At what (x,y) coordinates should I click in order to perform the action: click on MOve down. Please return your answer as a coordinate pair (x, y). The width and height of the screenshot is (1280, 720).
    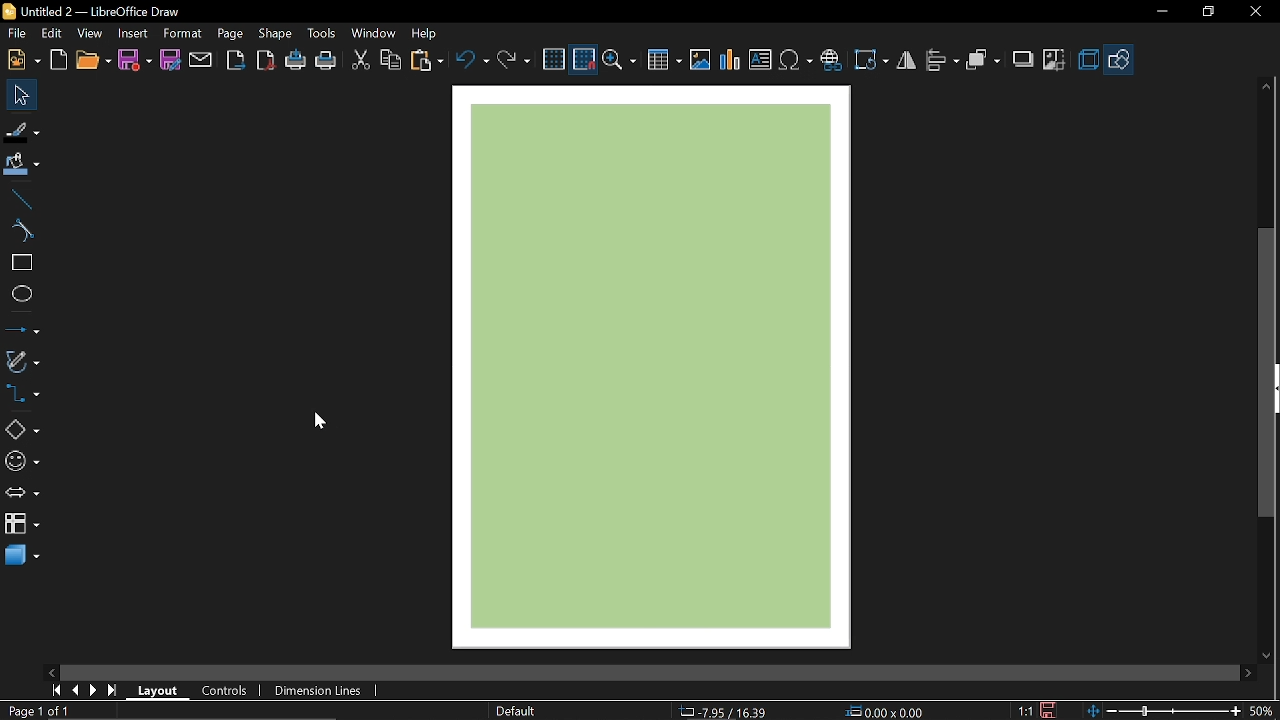
    Looking at the image, I should click on (1264, 654).